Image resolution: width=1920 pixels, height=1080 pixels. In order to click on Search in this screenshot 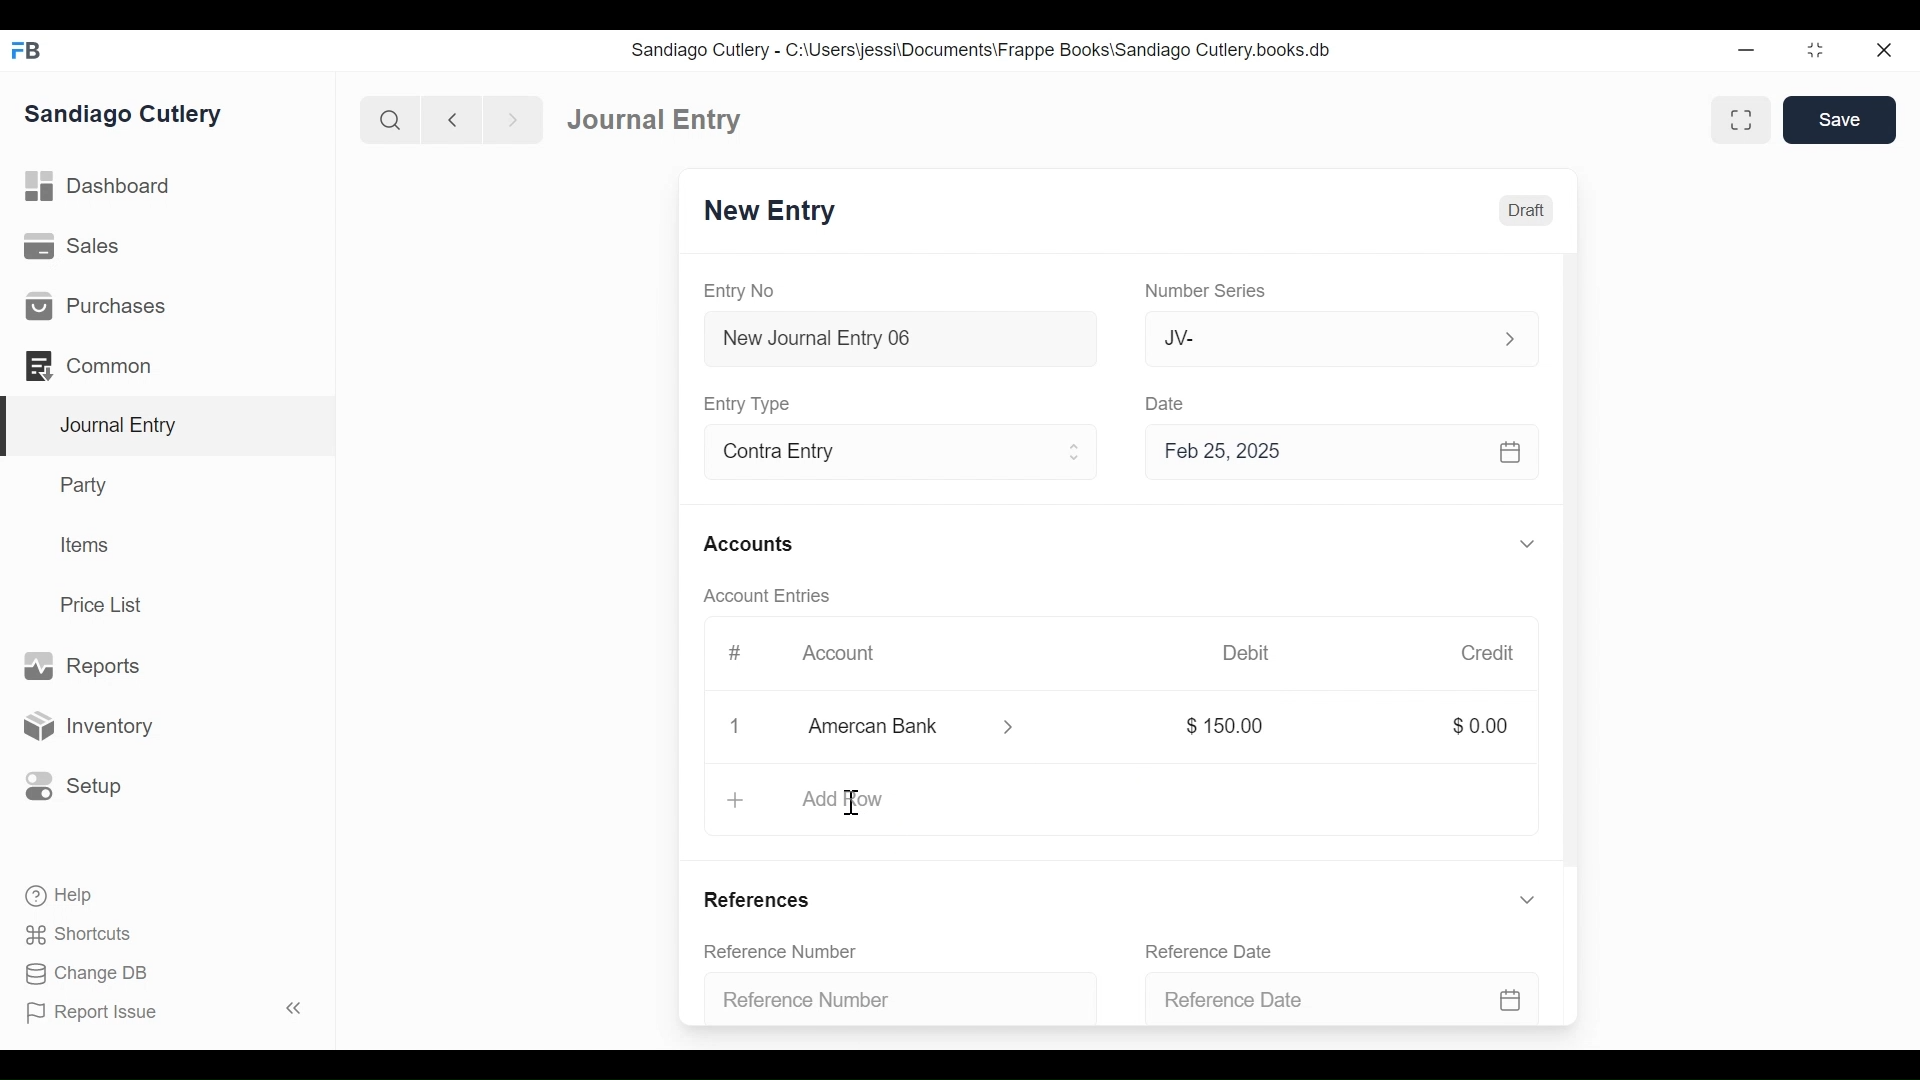, I will do `click(391, 120)`.